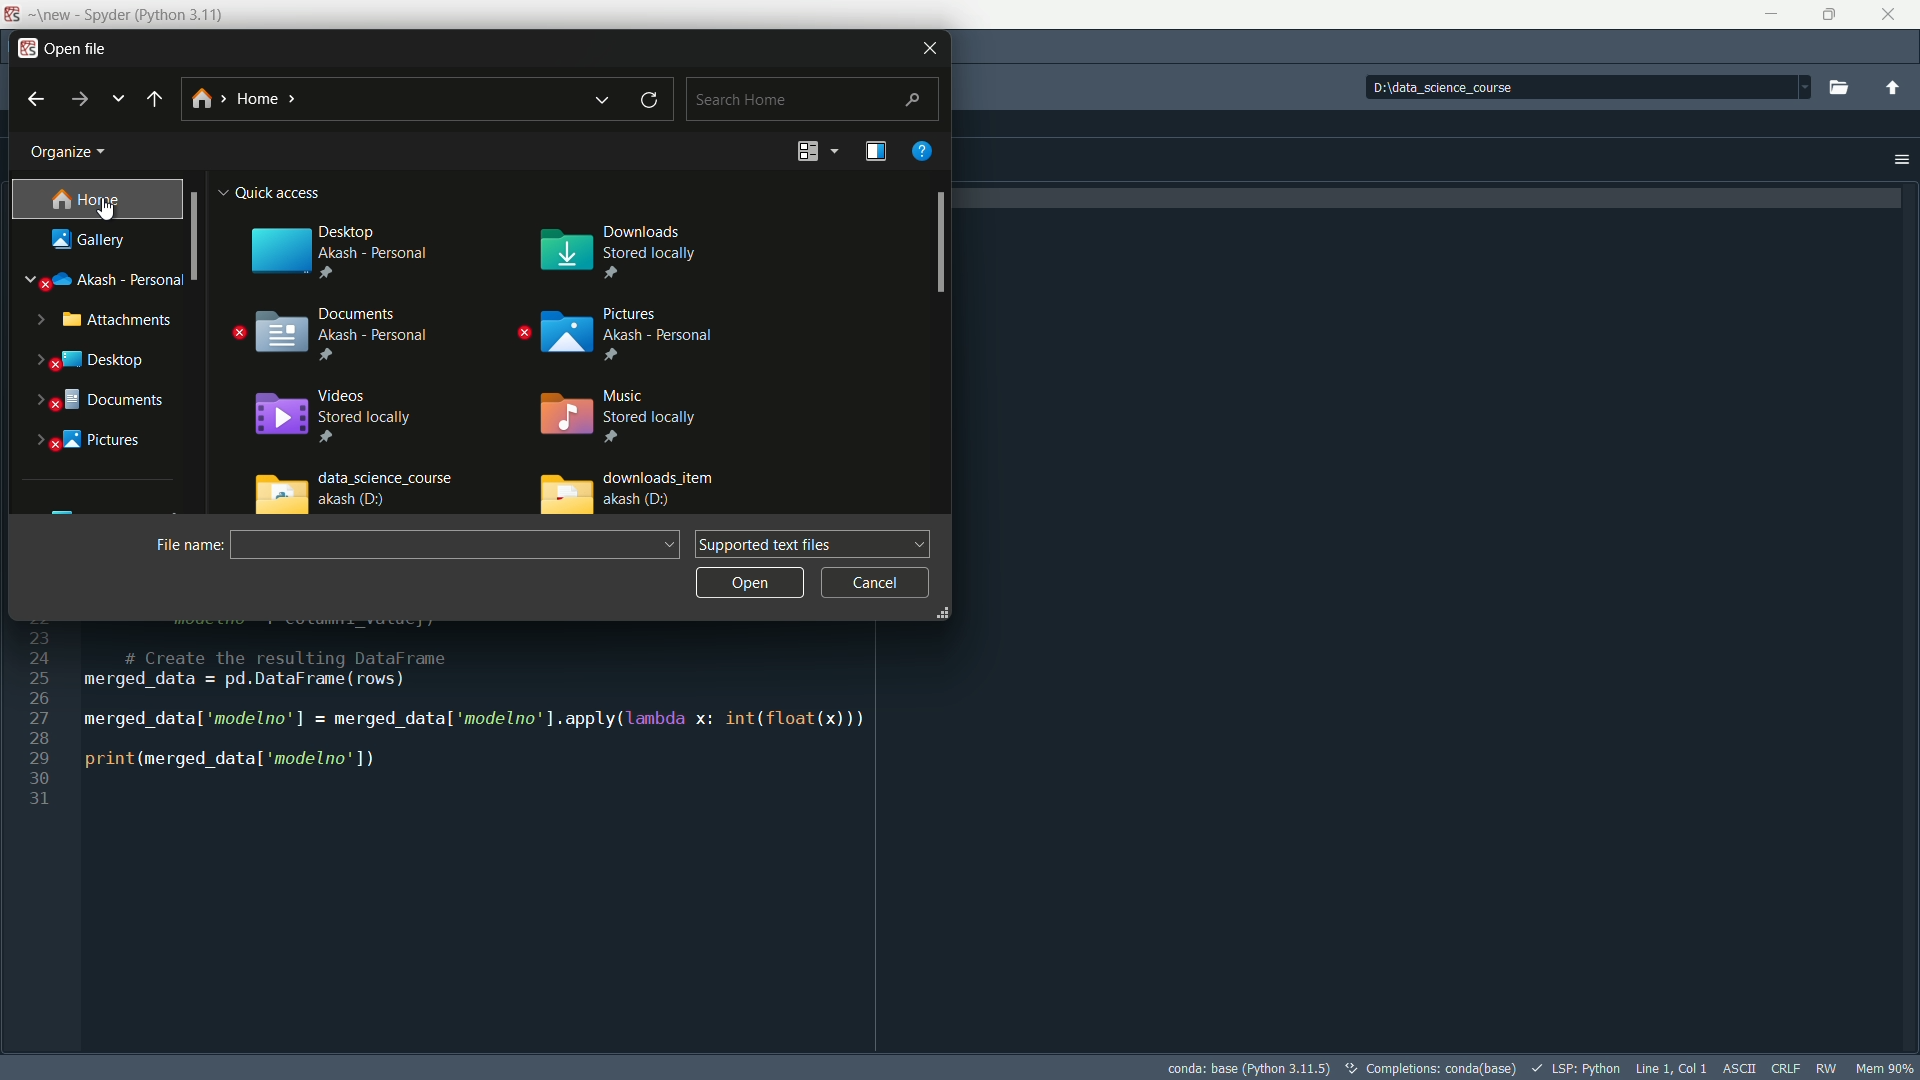  What do you see at coordinates (28, 286) in the screenshot?
I see `expand` at bounding box center [28, 286].